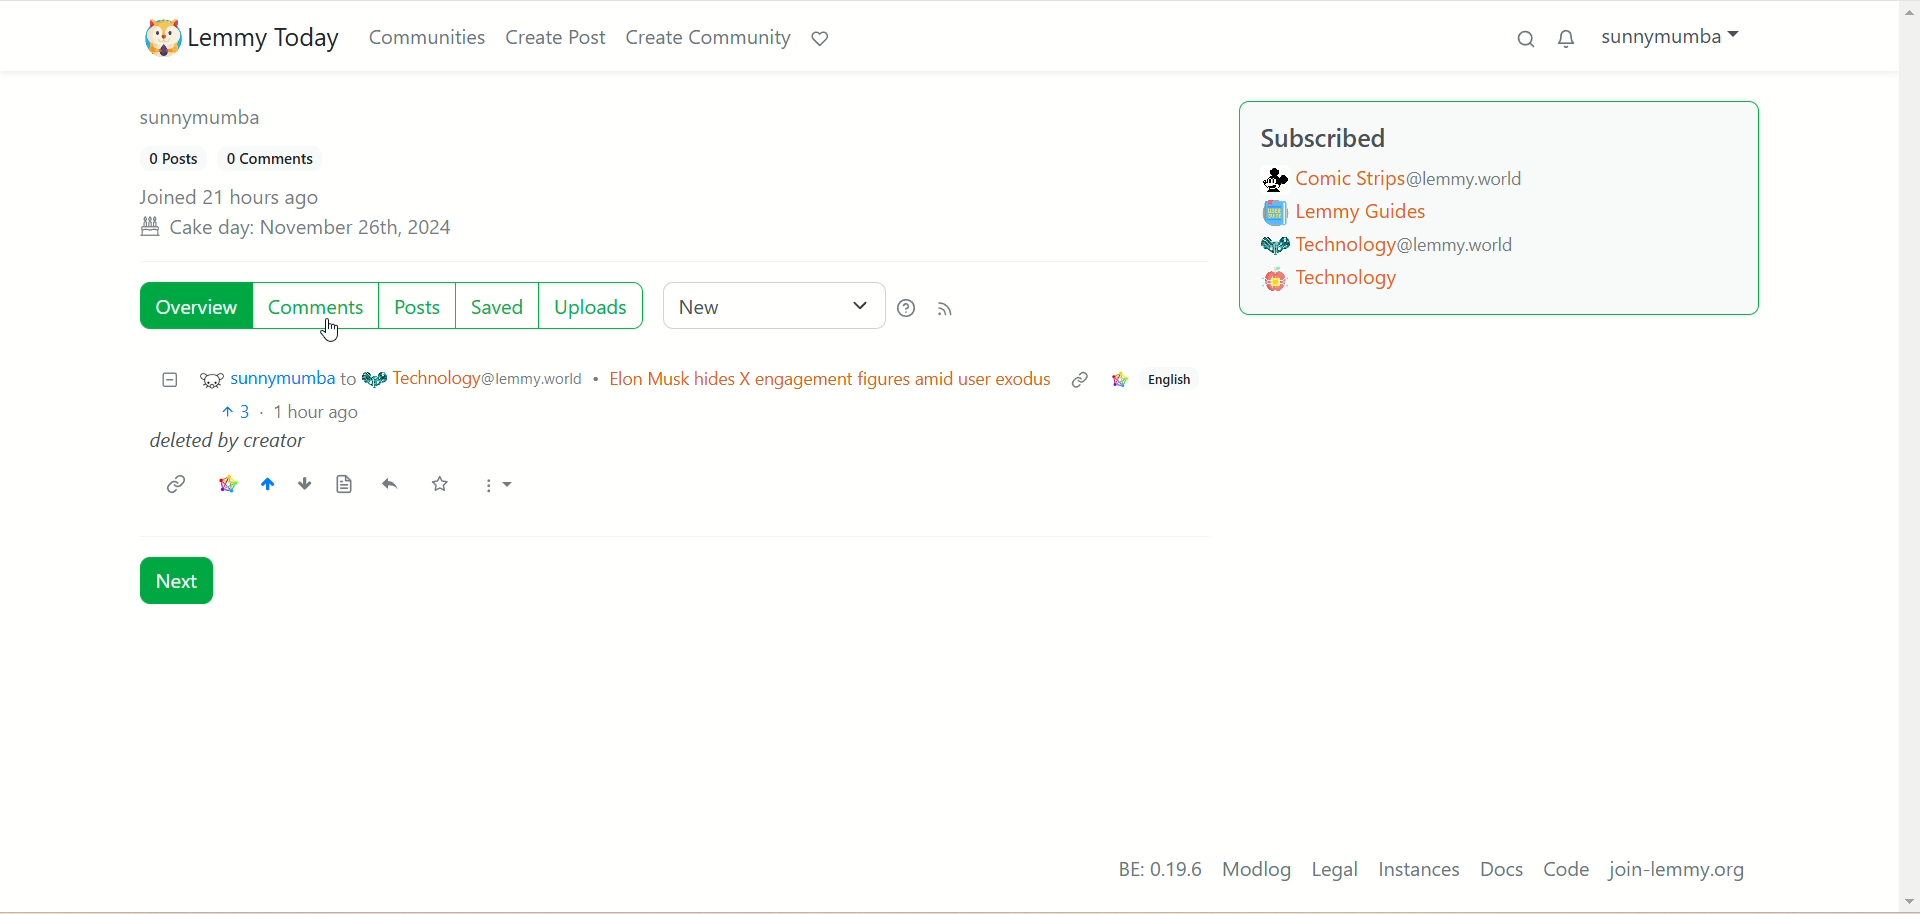 The image size is (1920, 914). What do you see at coordinates (1176, 381) in the screenshot?
I see `English` at bounding box center [1176, 381].